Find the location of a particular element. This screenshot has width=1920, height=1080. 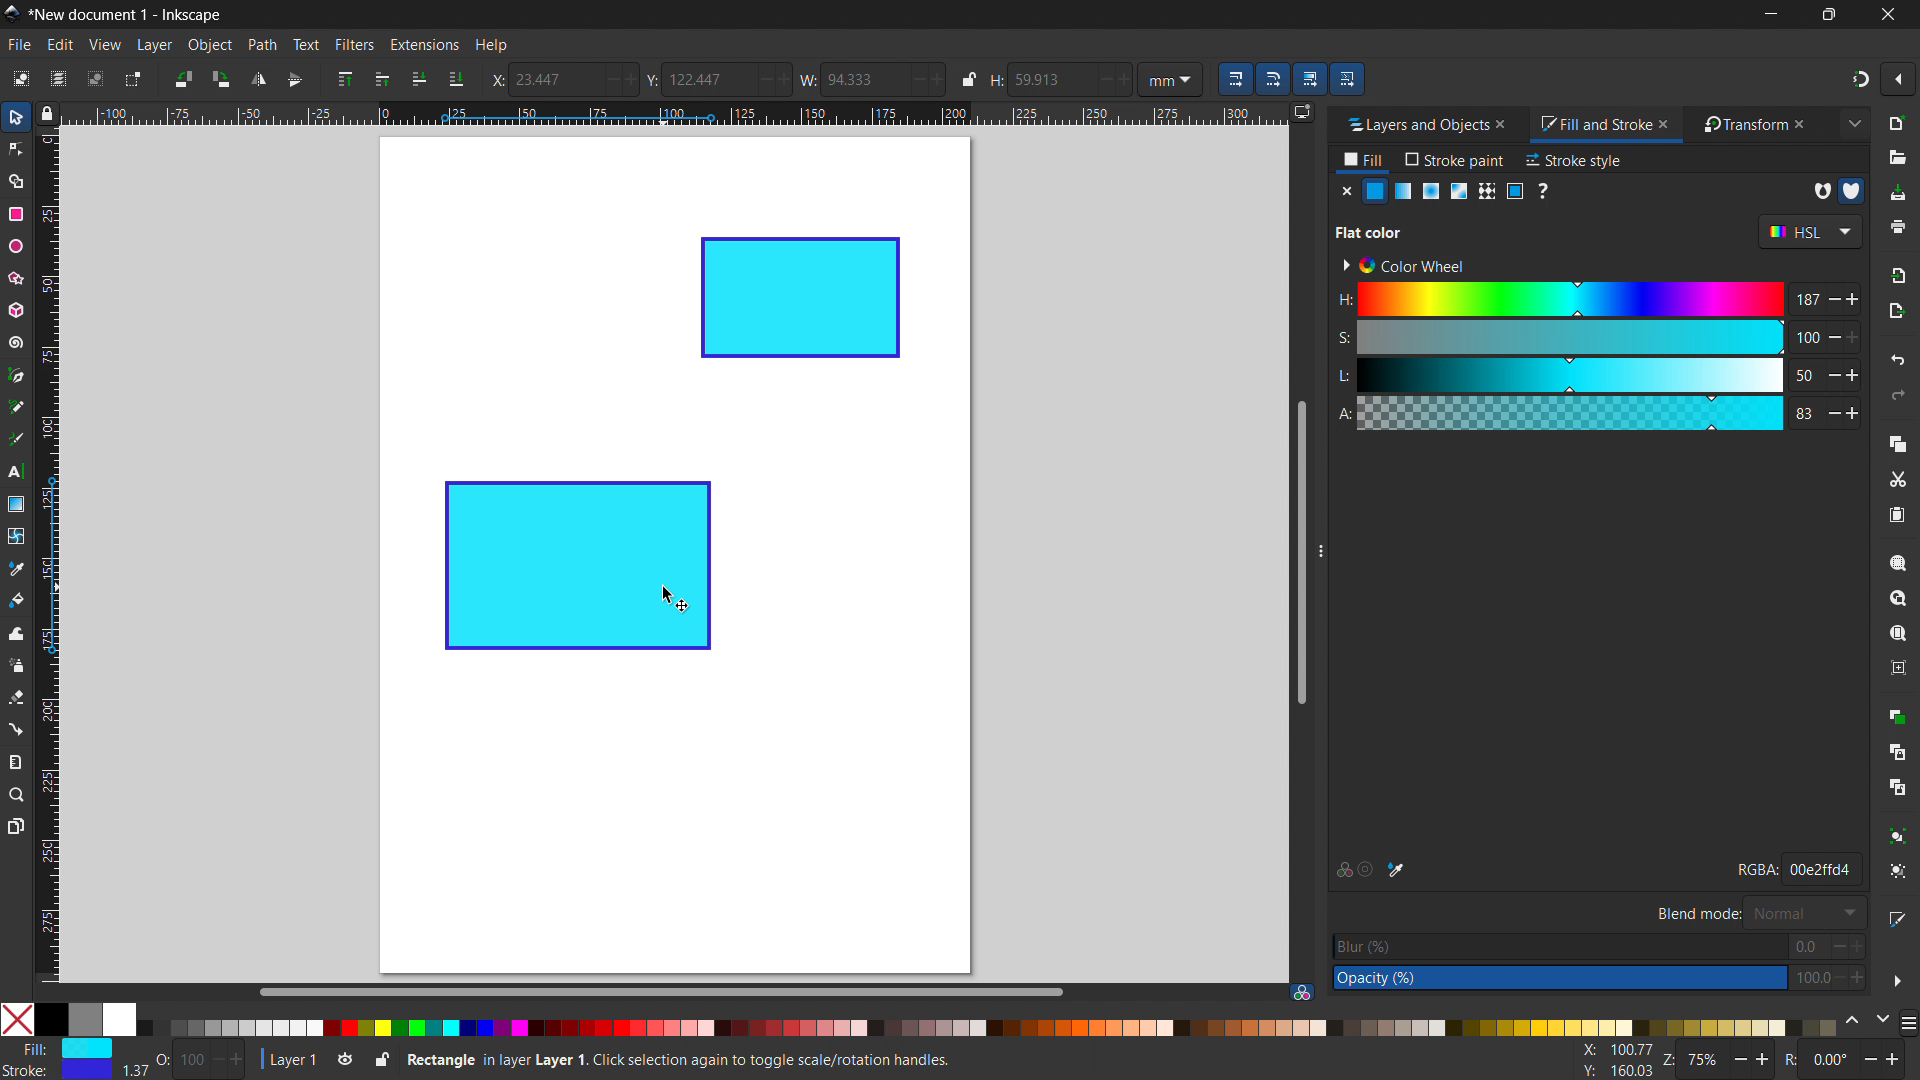

close is located at coordinates (1809, 124).